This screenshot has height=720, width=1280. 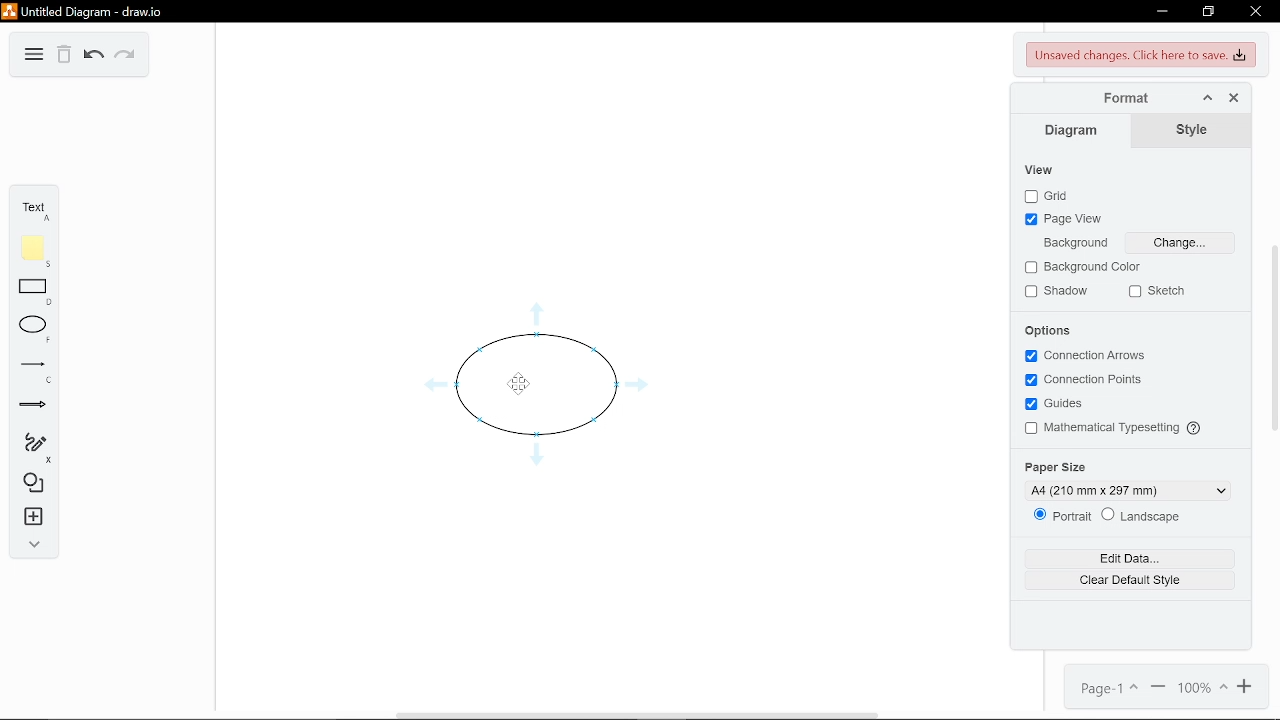 What do you see at coordinates (1060, 293) in the screenshot?
I see `Shadow` at bounding box center [1060, 293].